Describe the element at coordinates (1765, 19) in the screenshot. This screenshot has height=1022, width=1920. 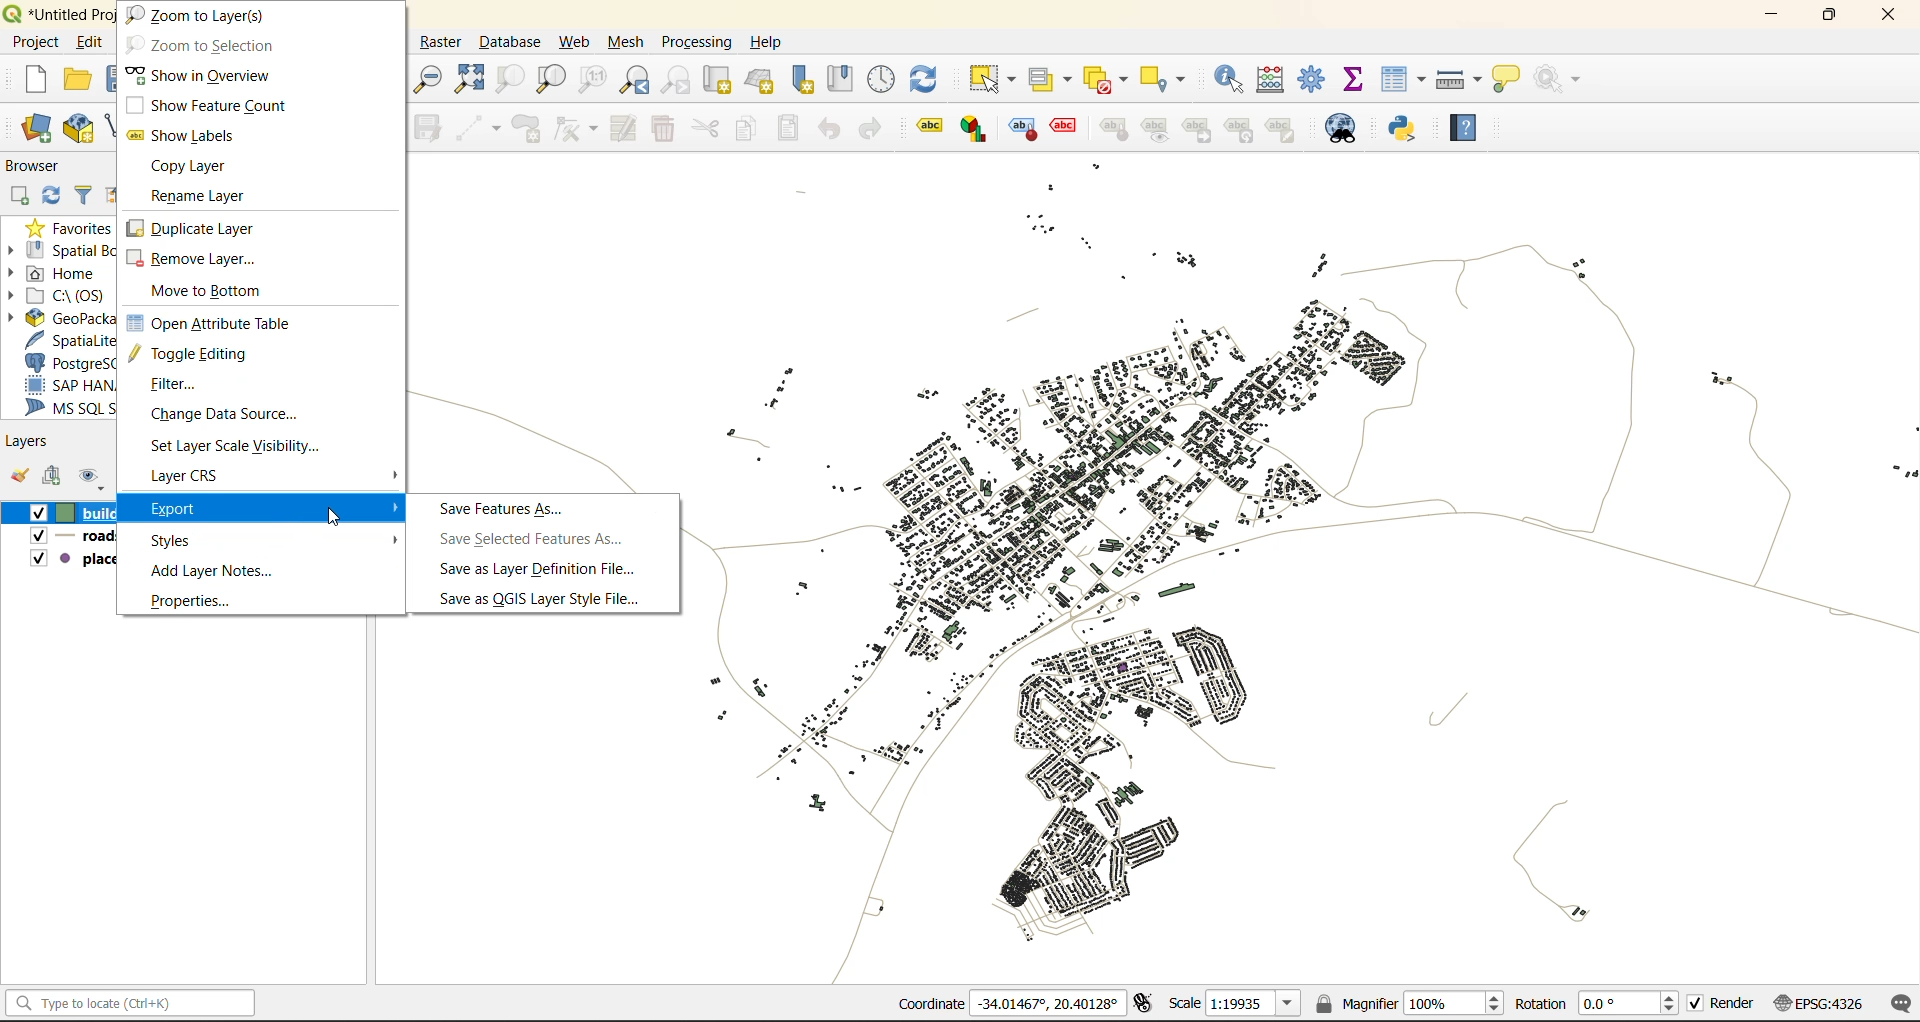
I see `minimize` at that location.